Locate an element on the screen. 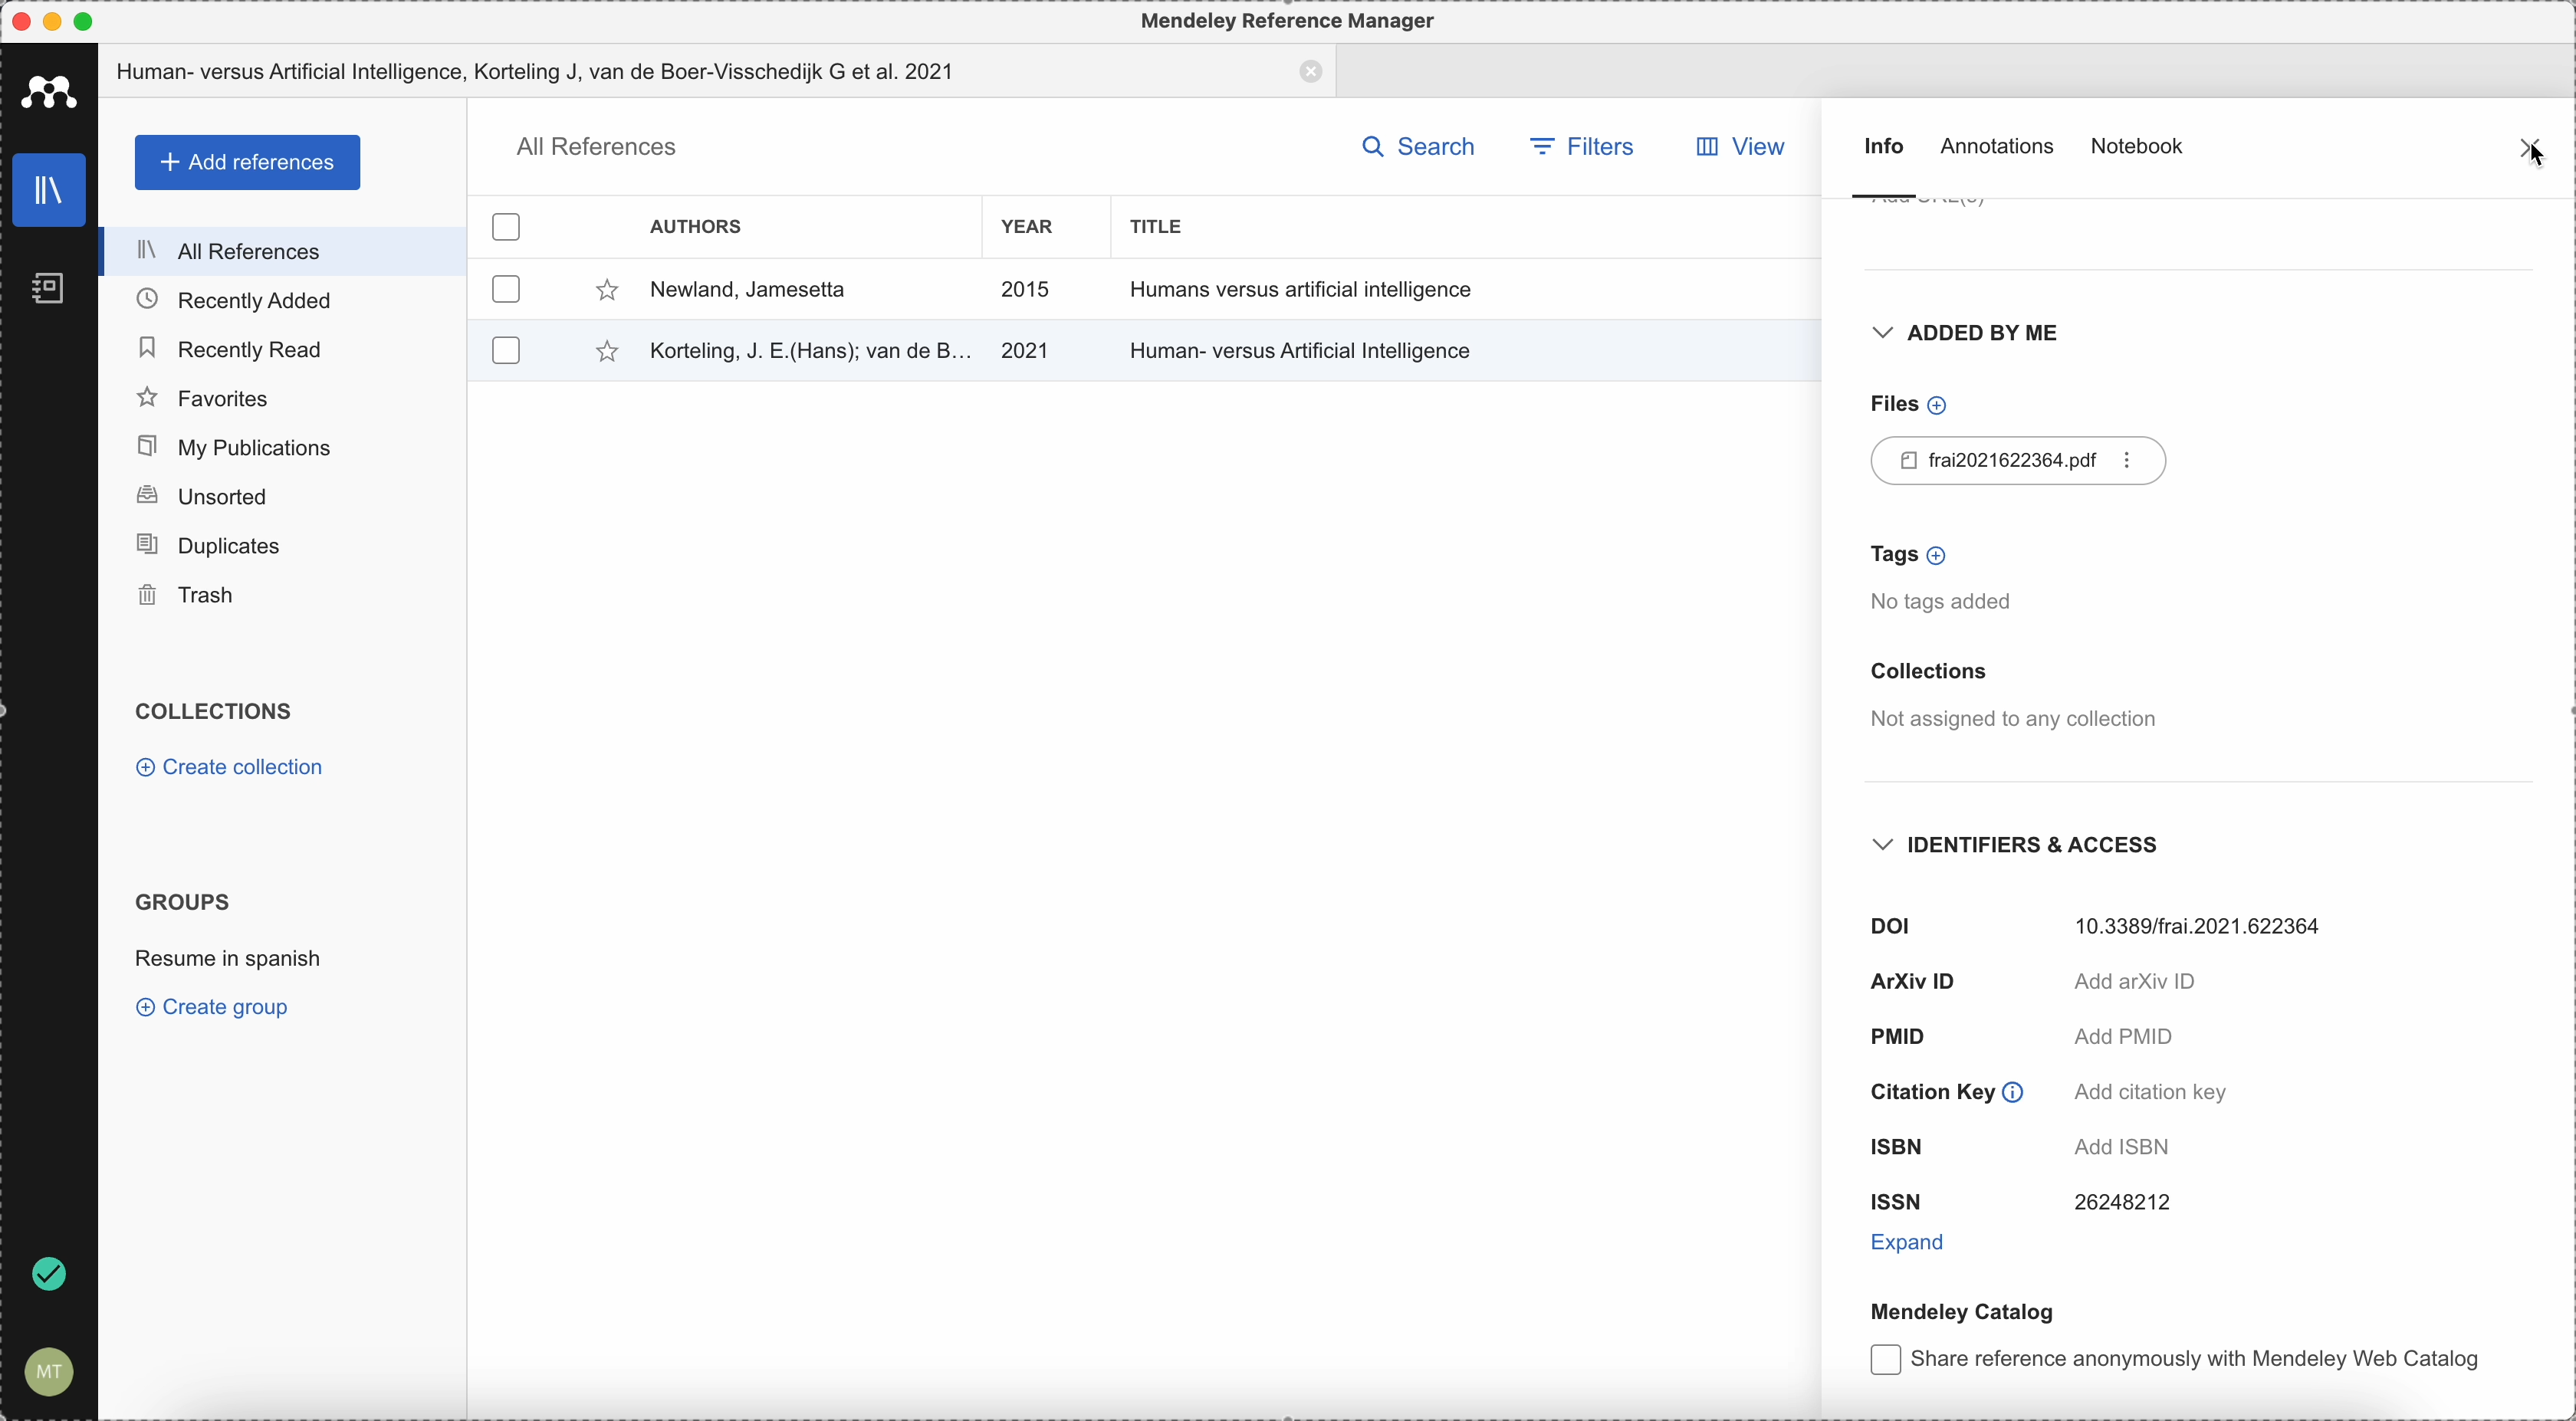 This screenshot has width=2576, height=1421. Human versus Artificial Intelligence, Korteling J; van de Boer-Vesschedjk et al. 2021 is located at coordinates (718, 71).